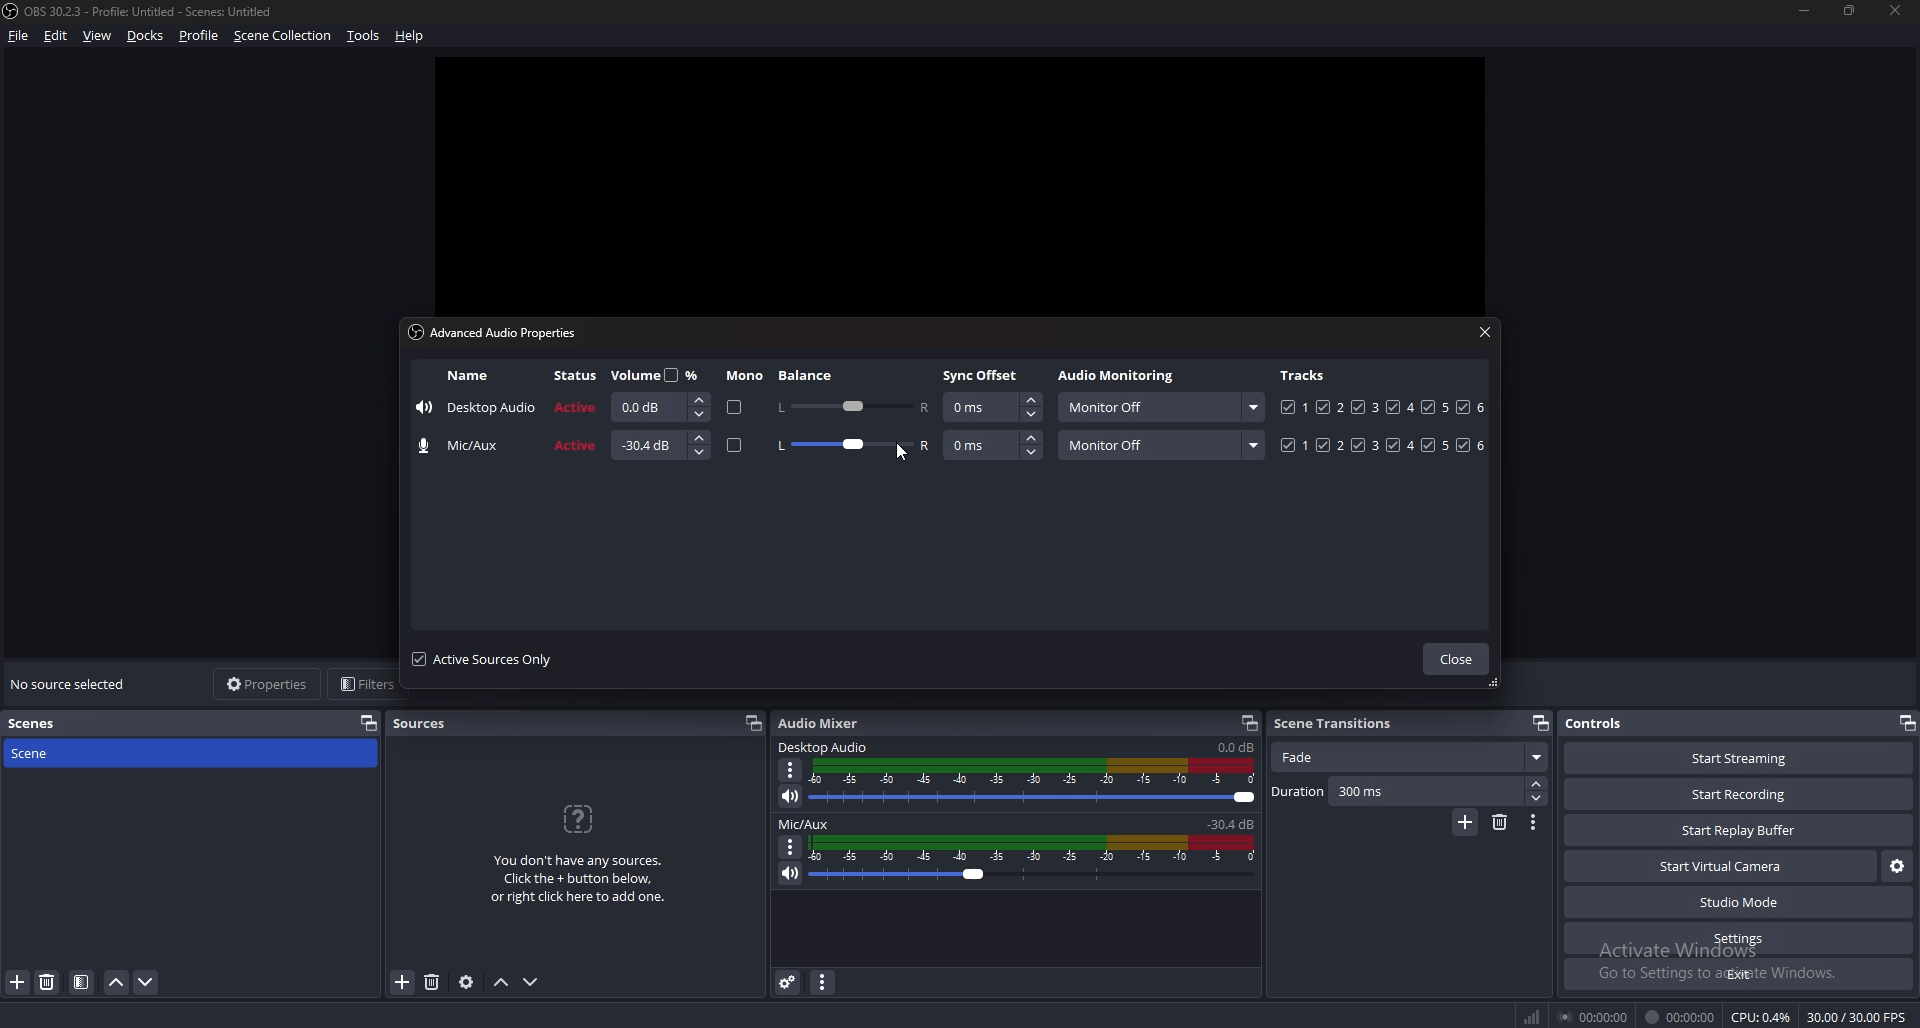 Image resolution: width=1920 pixels, height=1028 pixels. What do you see at coordinates (1499, 822) in the screenshot?
I see `remove scene` at bounding box center [1499, 822].